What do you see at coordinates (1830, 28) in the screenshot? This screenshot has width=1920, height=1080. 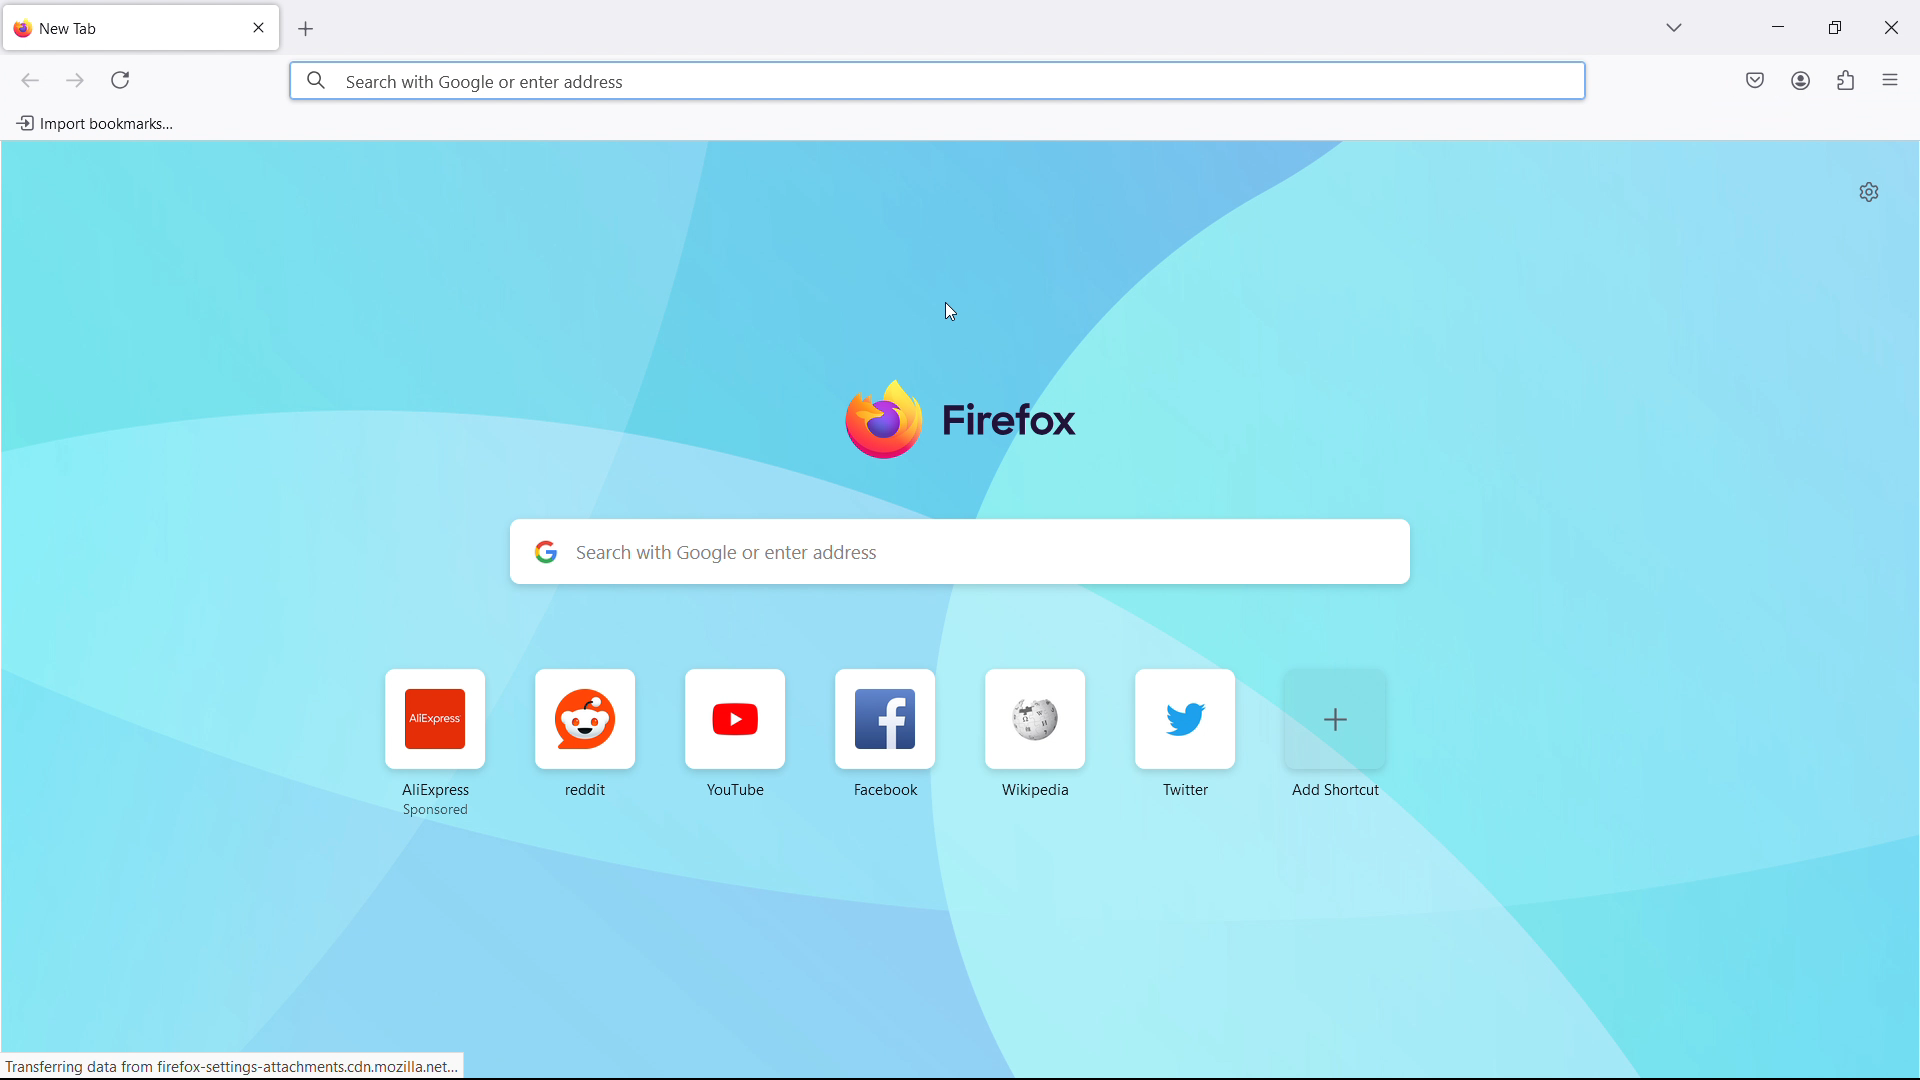 I see `maximize` at bounding box center [1830, 28].